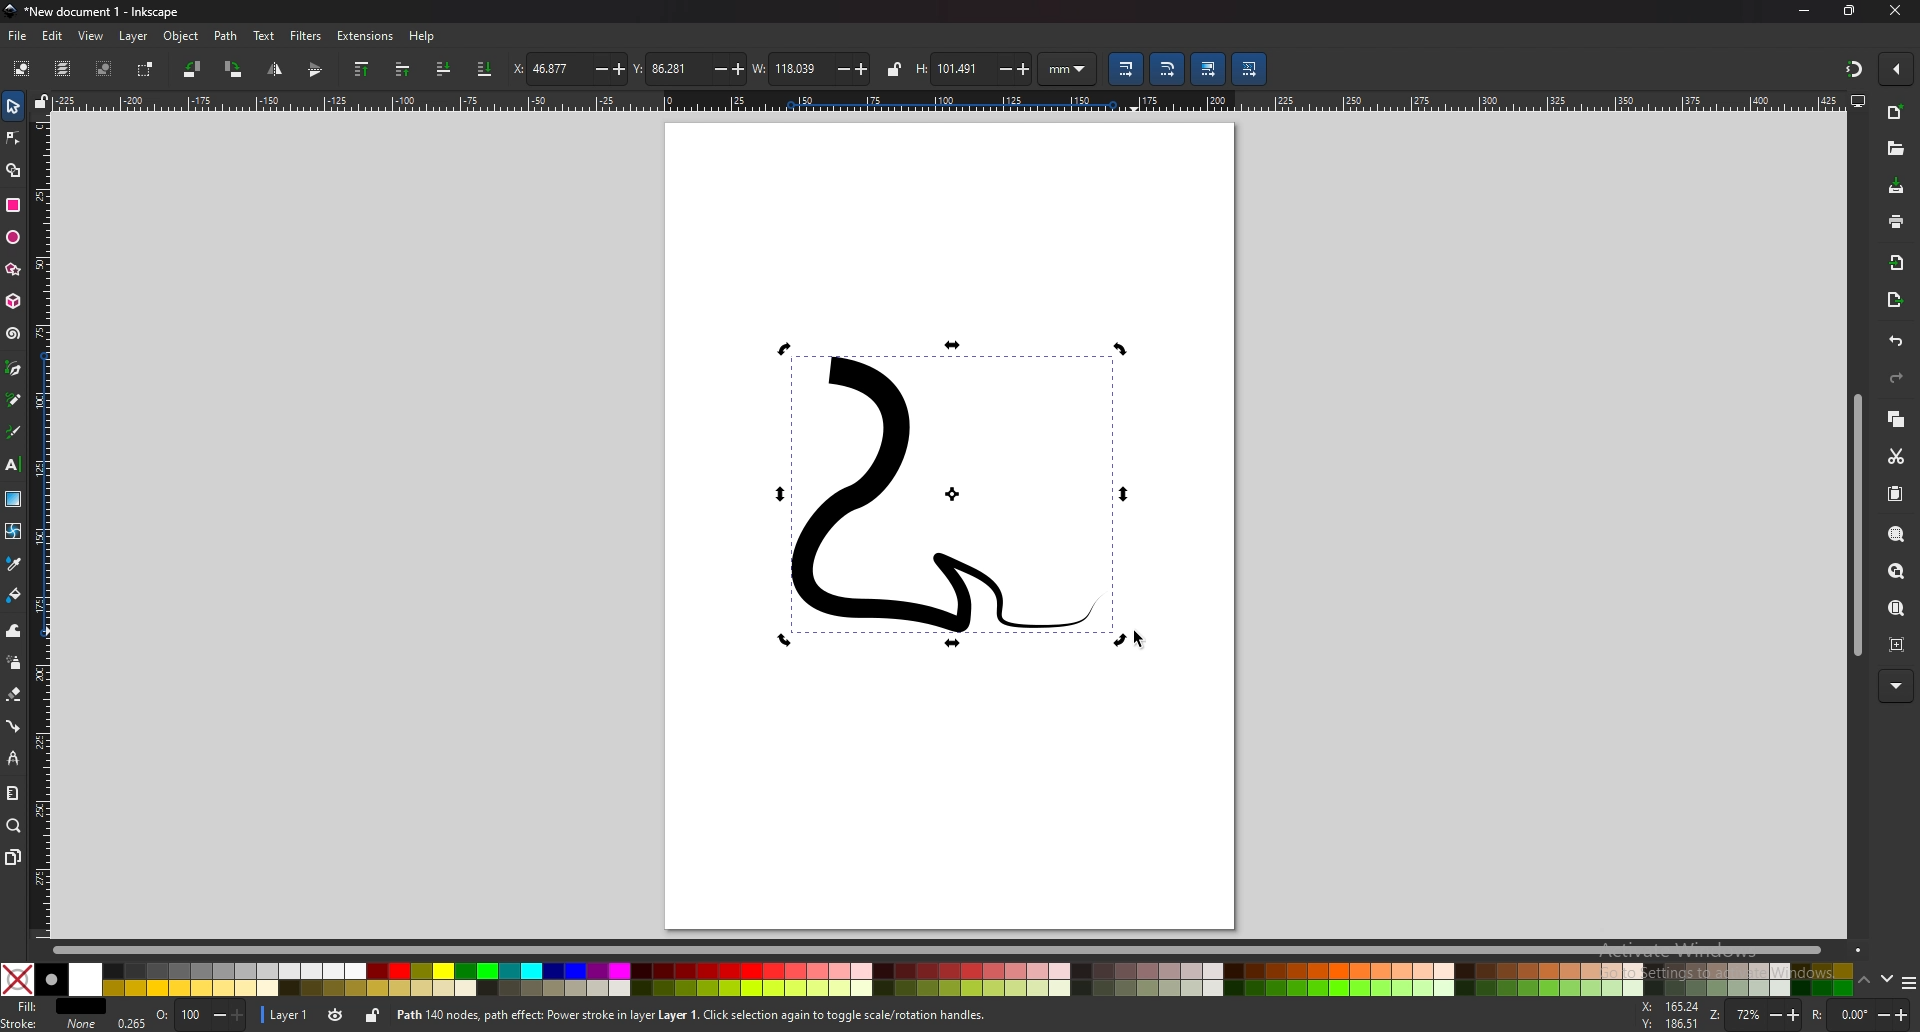  I want to click on fill, so click(51, 1005).